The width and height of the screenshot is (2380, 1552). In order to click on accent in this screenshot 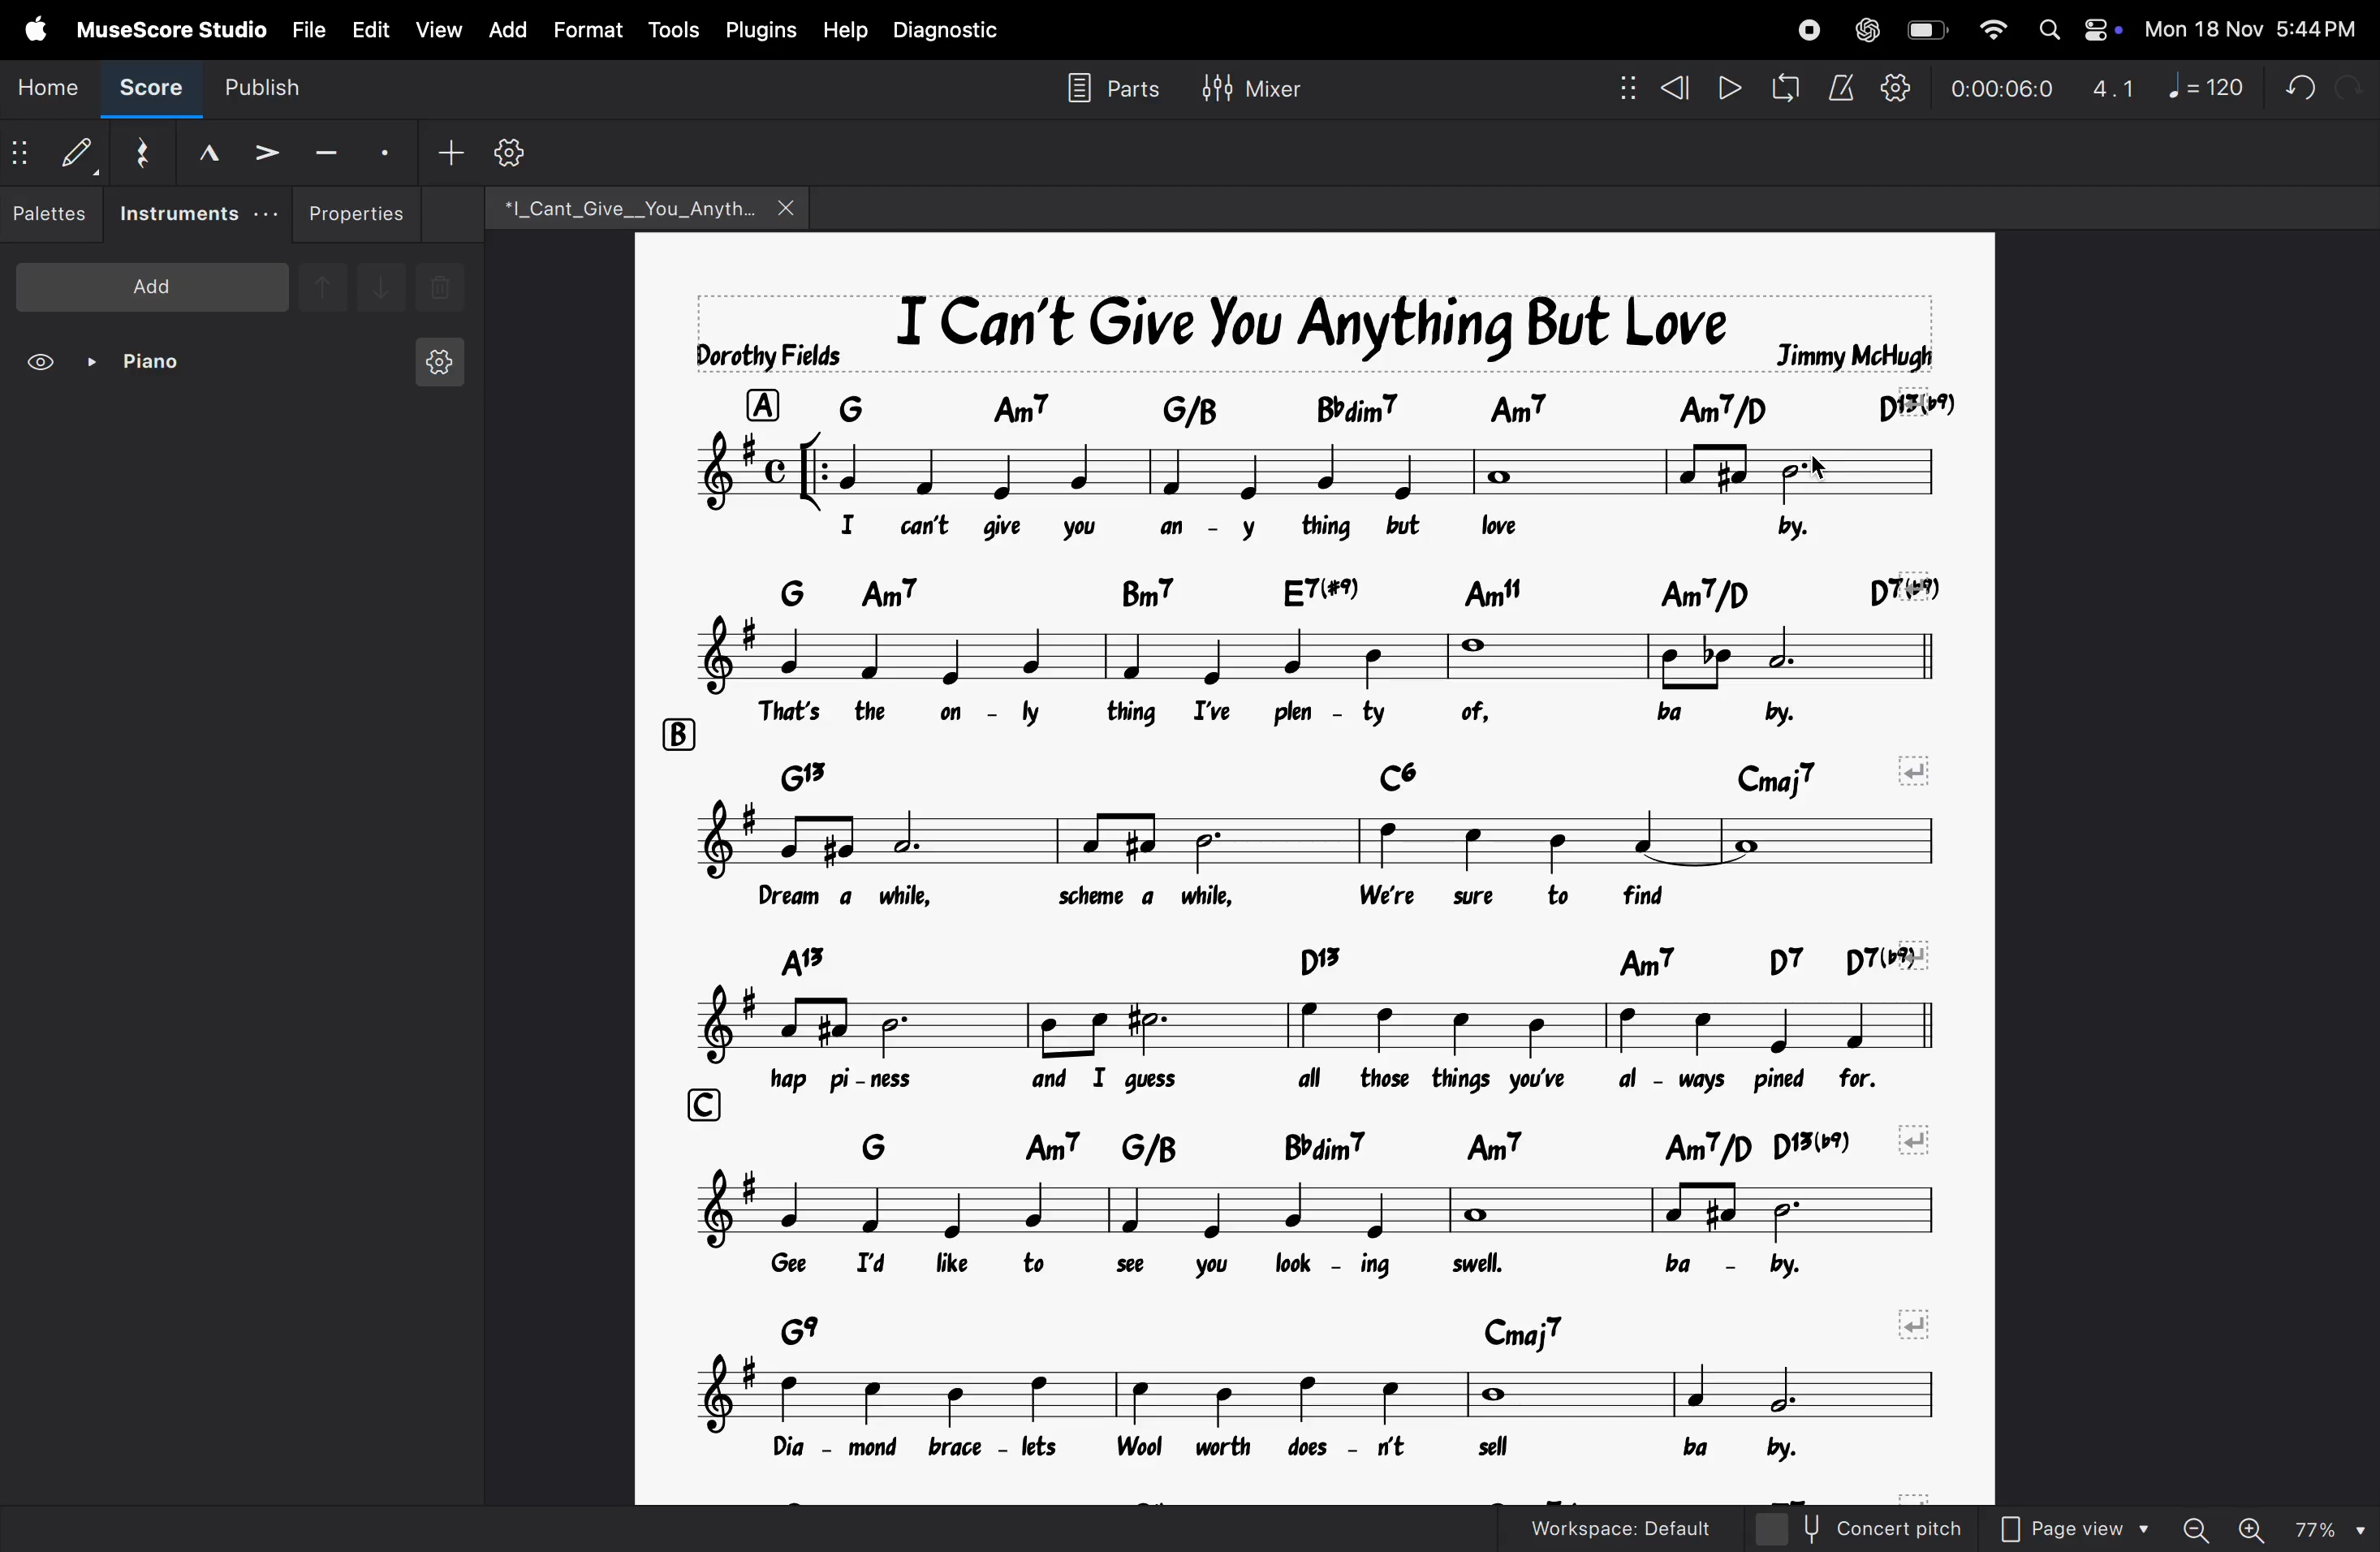, I will do `click(265, 150)`.